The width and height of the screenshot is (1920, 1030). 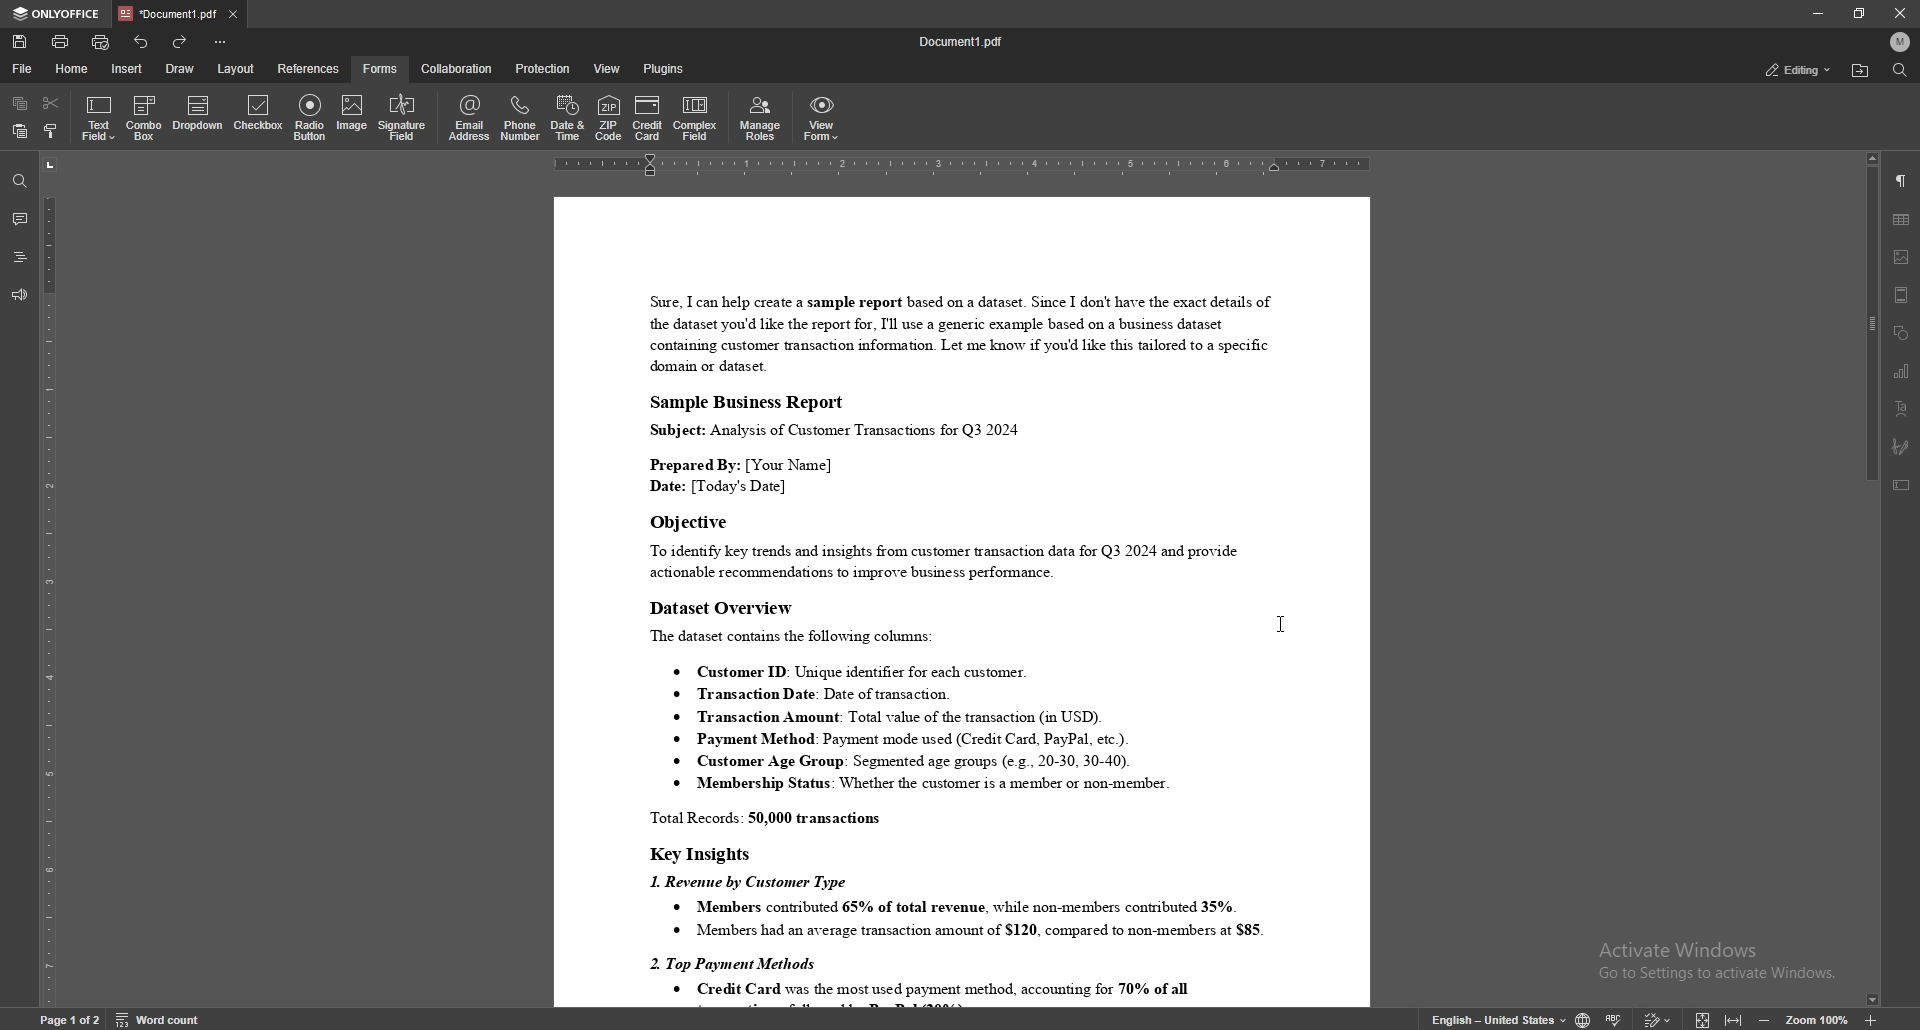 What do you see at coordinates (470, 117) in the screenshot?
I see `email address` at bounding box center [470, 117].